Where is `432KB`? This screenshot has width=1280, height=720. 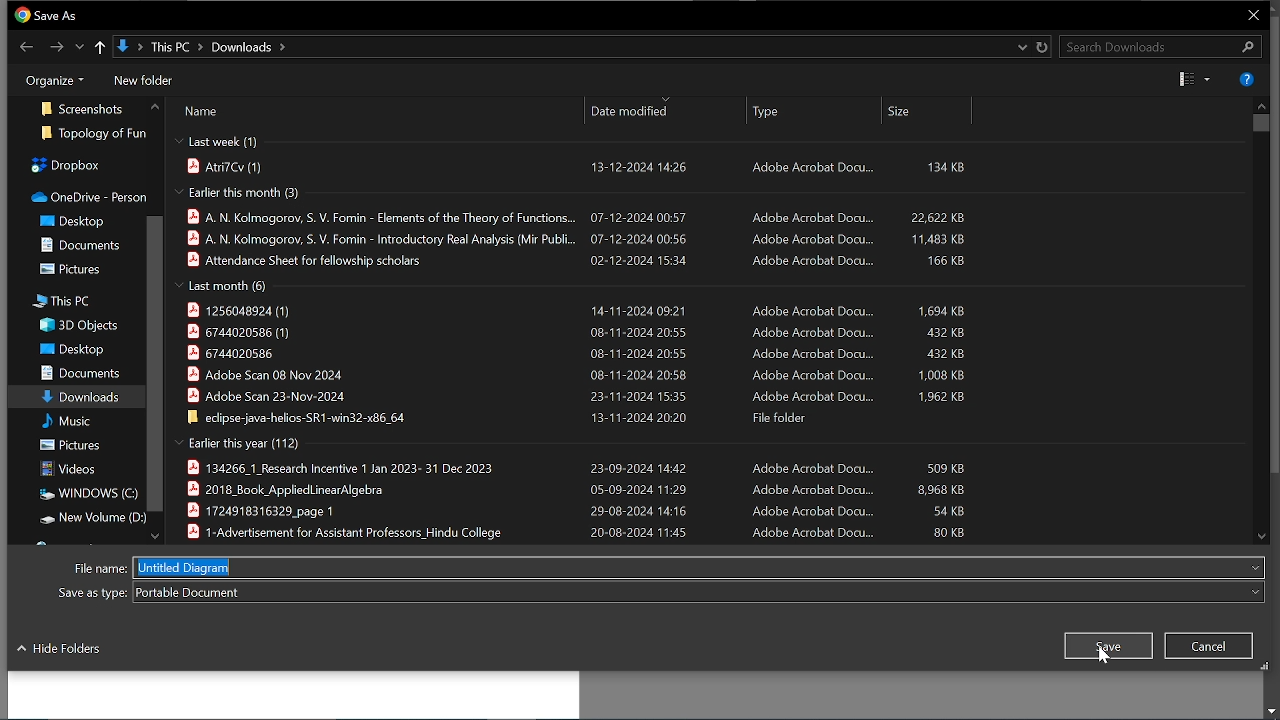
432KB is located at coordinates (944, 332).